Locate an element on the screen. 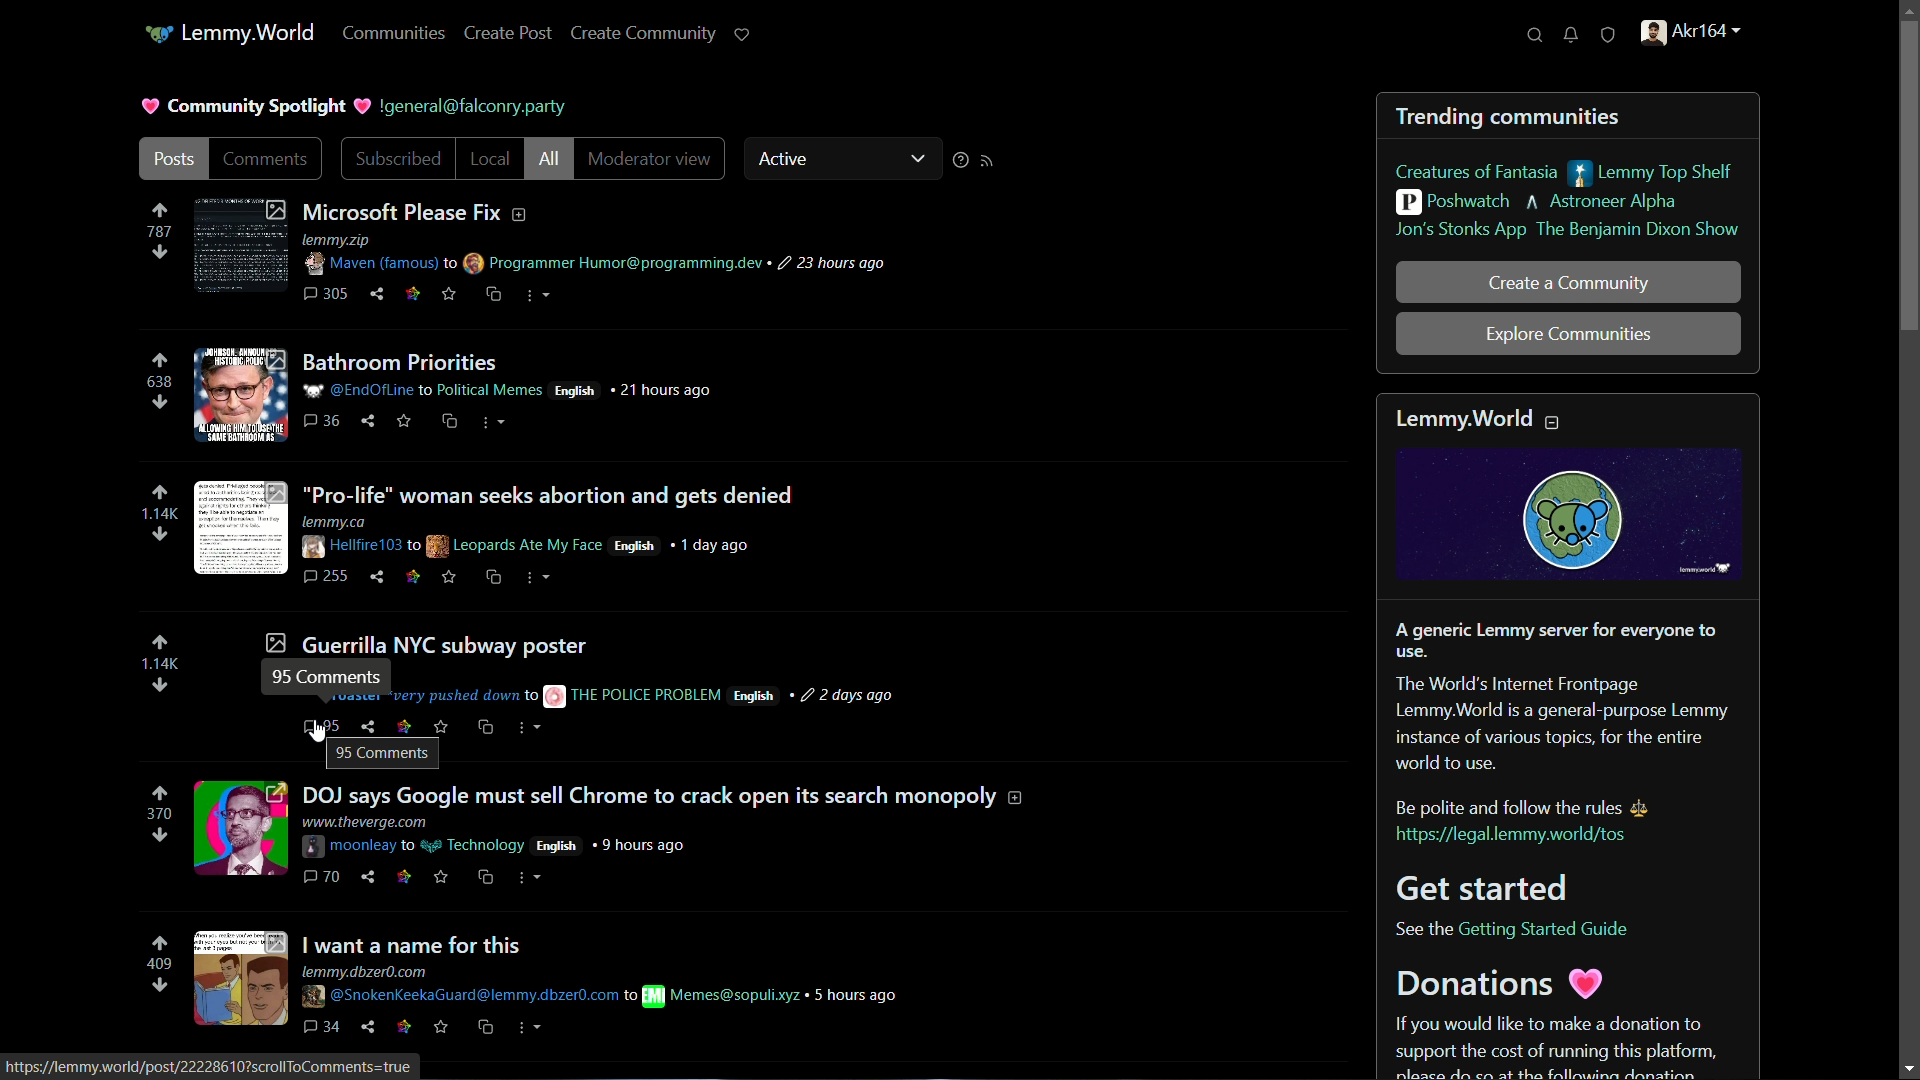 The image size is (1920, 1080). 21 hours ago is located at coordinates (666, 389).